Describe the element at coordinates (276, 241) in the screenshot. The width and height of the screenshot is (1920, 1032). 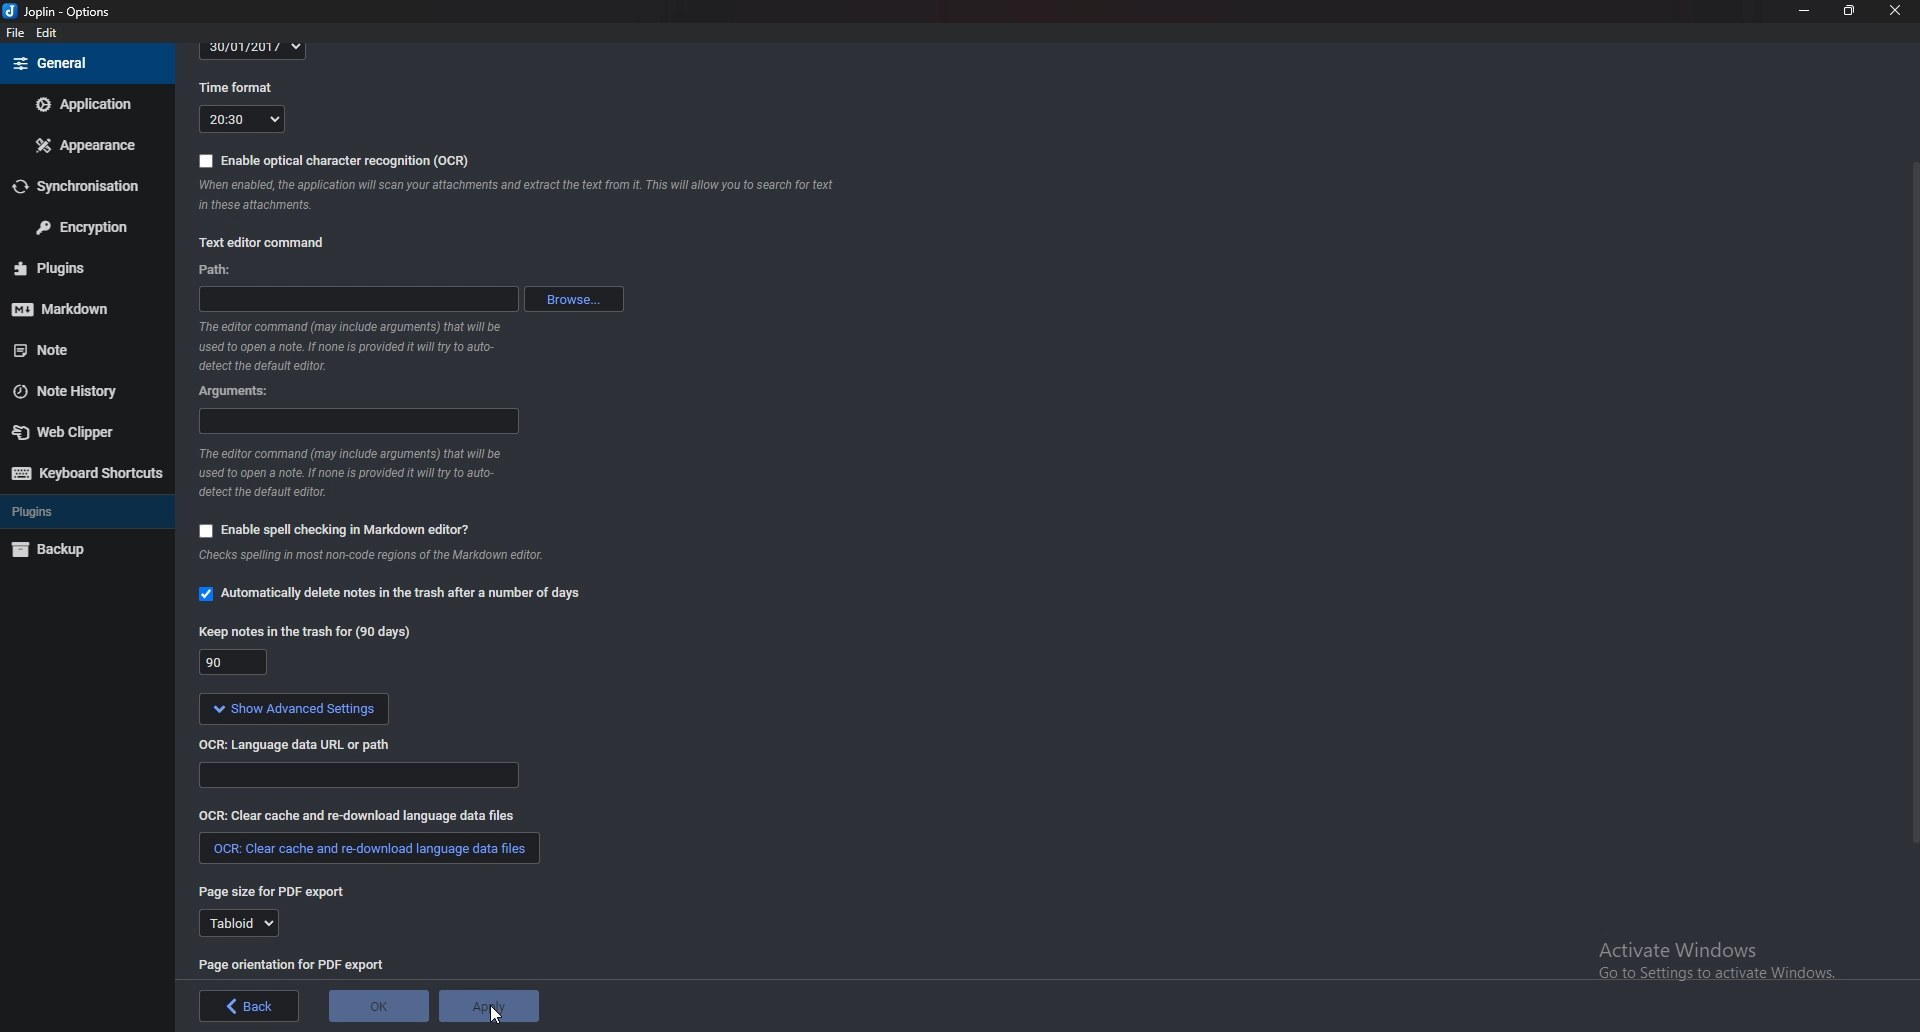
I see `Text editor command` at that location.